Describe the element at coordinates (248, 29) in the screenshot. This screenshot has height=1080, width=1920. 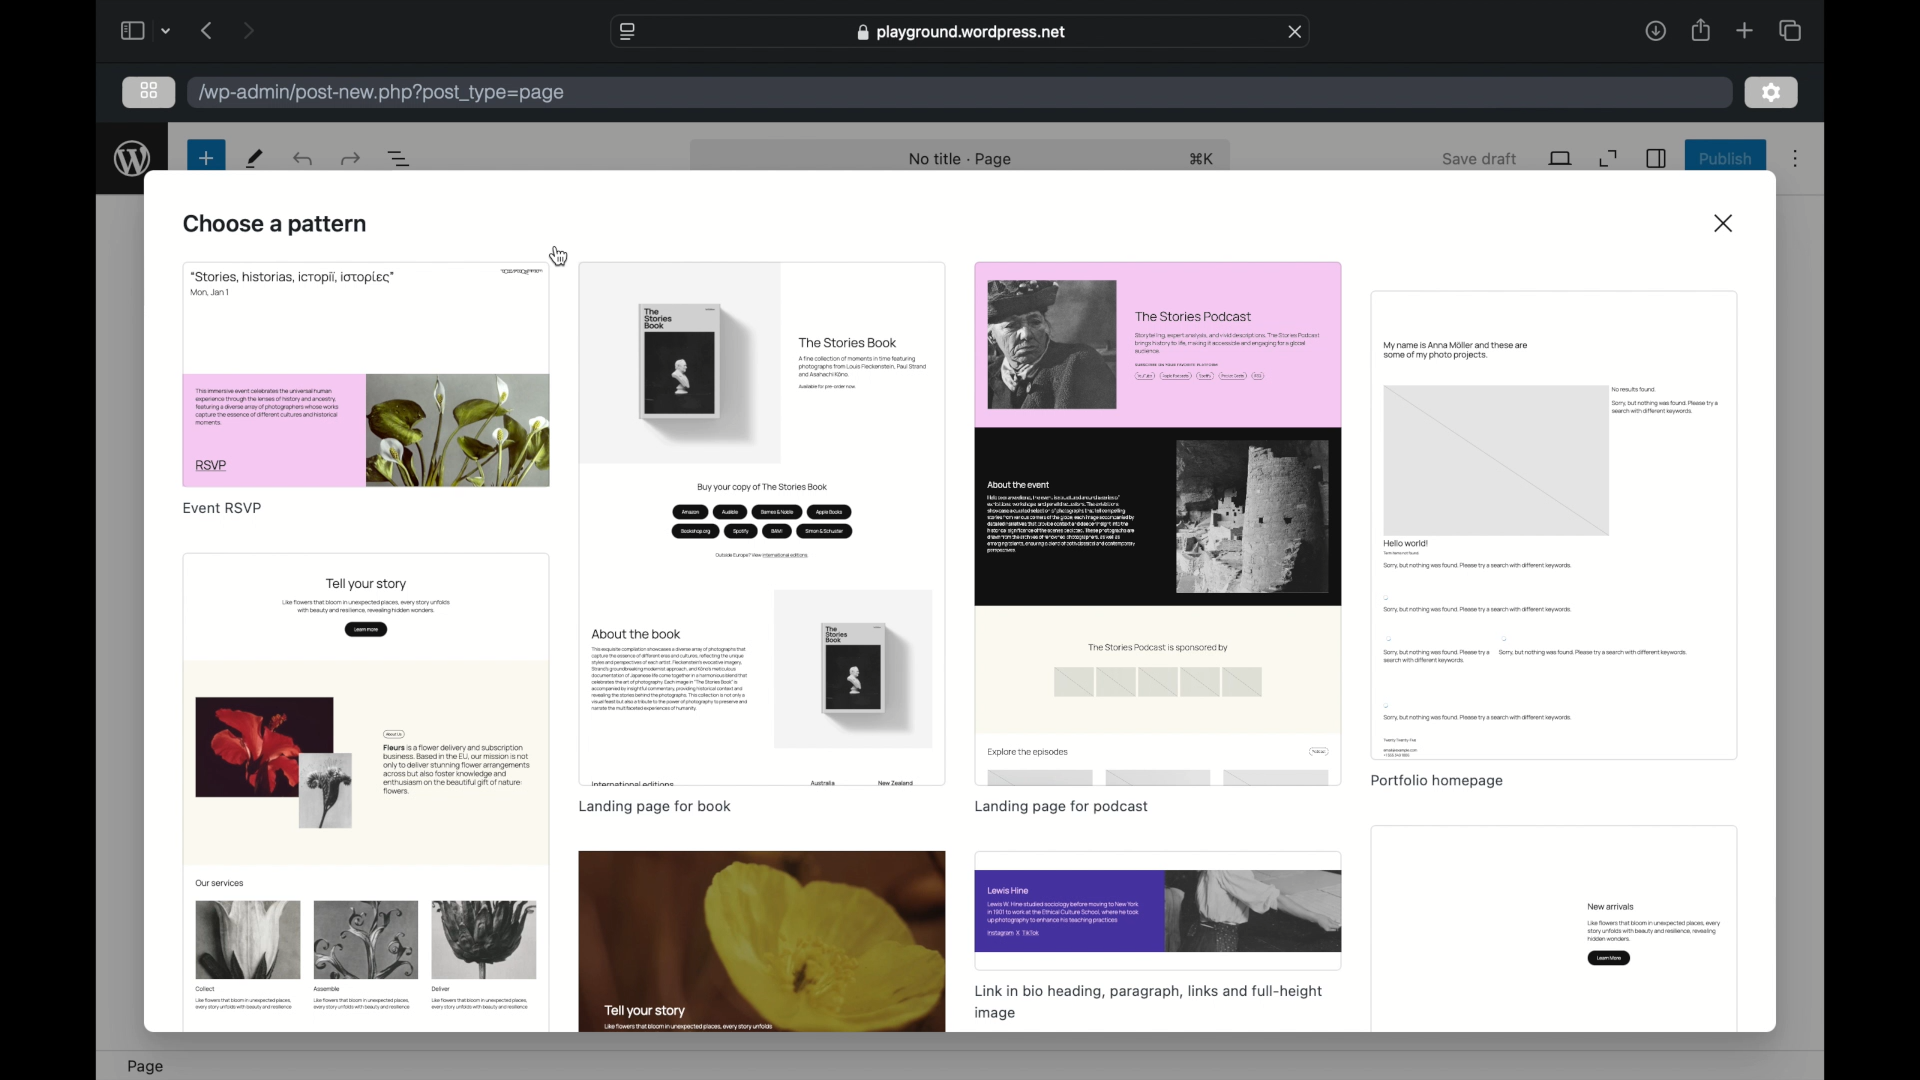
I see `next page` at that location.